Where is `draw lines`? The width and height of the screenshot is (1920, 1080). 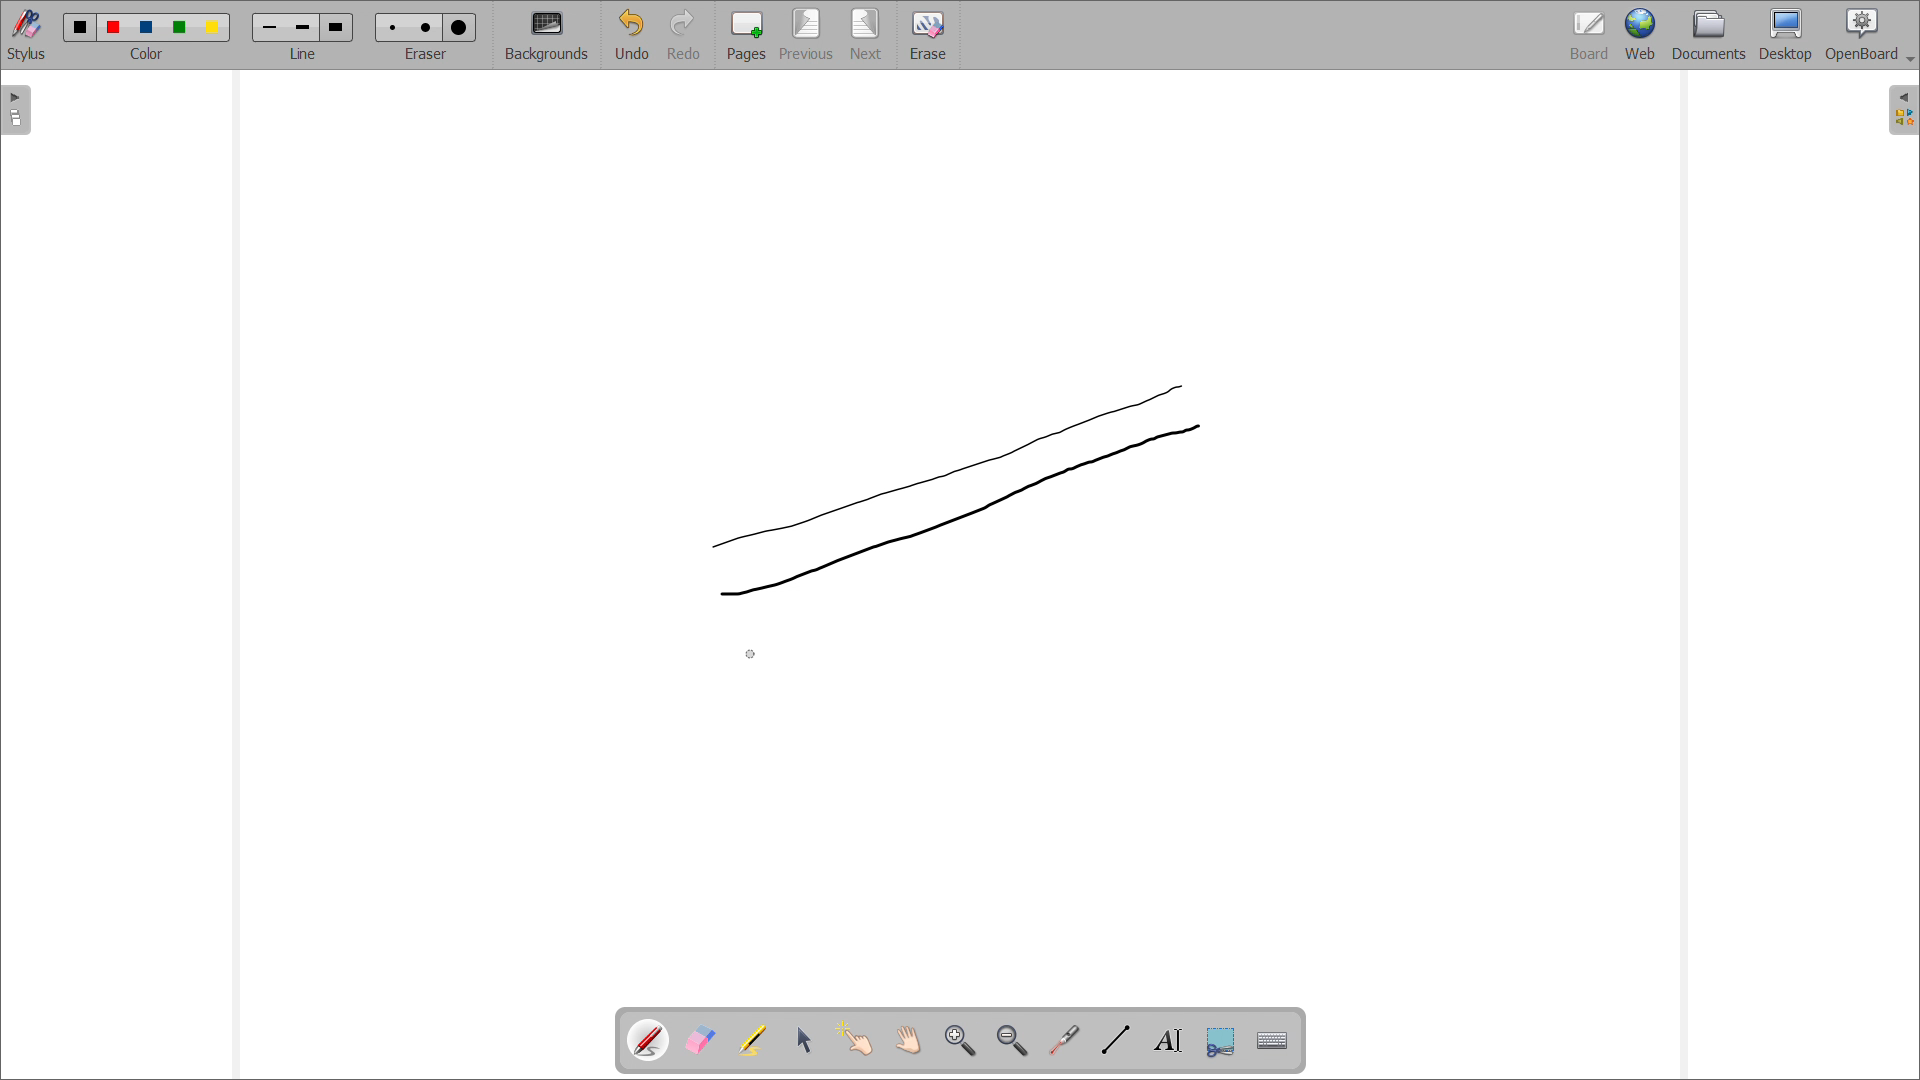 draw lines is located at coordinates (1116, 1040).